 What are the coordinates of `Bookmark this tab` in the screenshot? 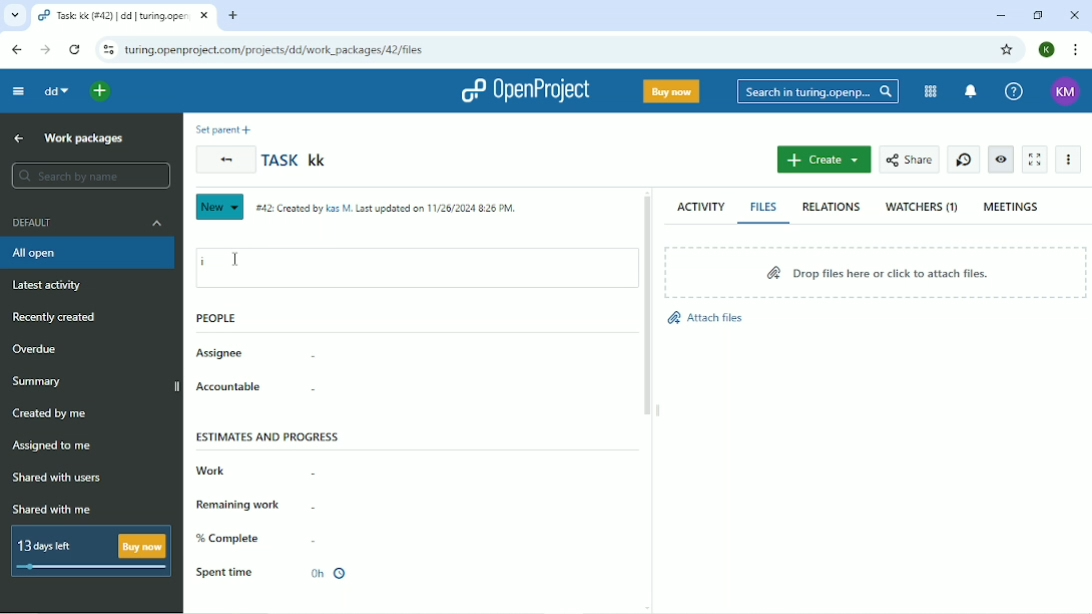 It's located at (1007, 50).